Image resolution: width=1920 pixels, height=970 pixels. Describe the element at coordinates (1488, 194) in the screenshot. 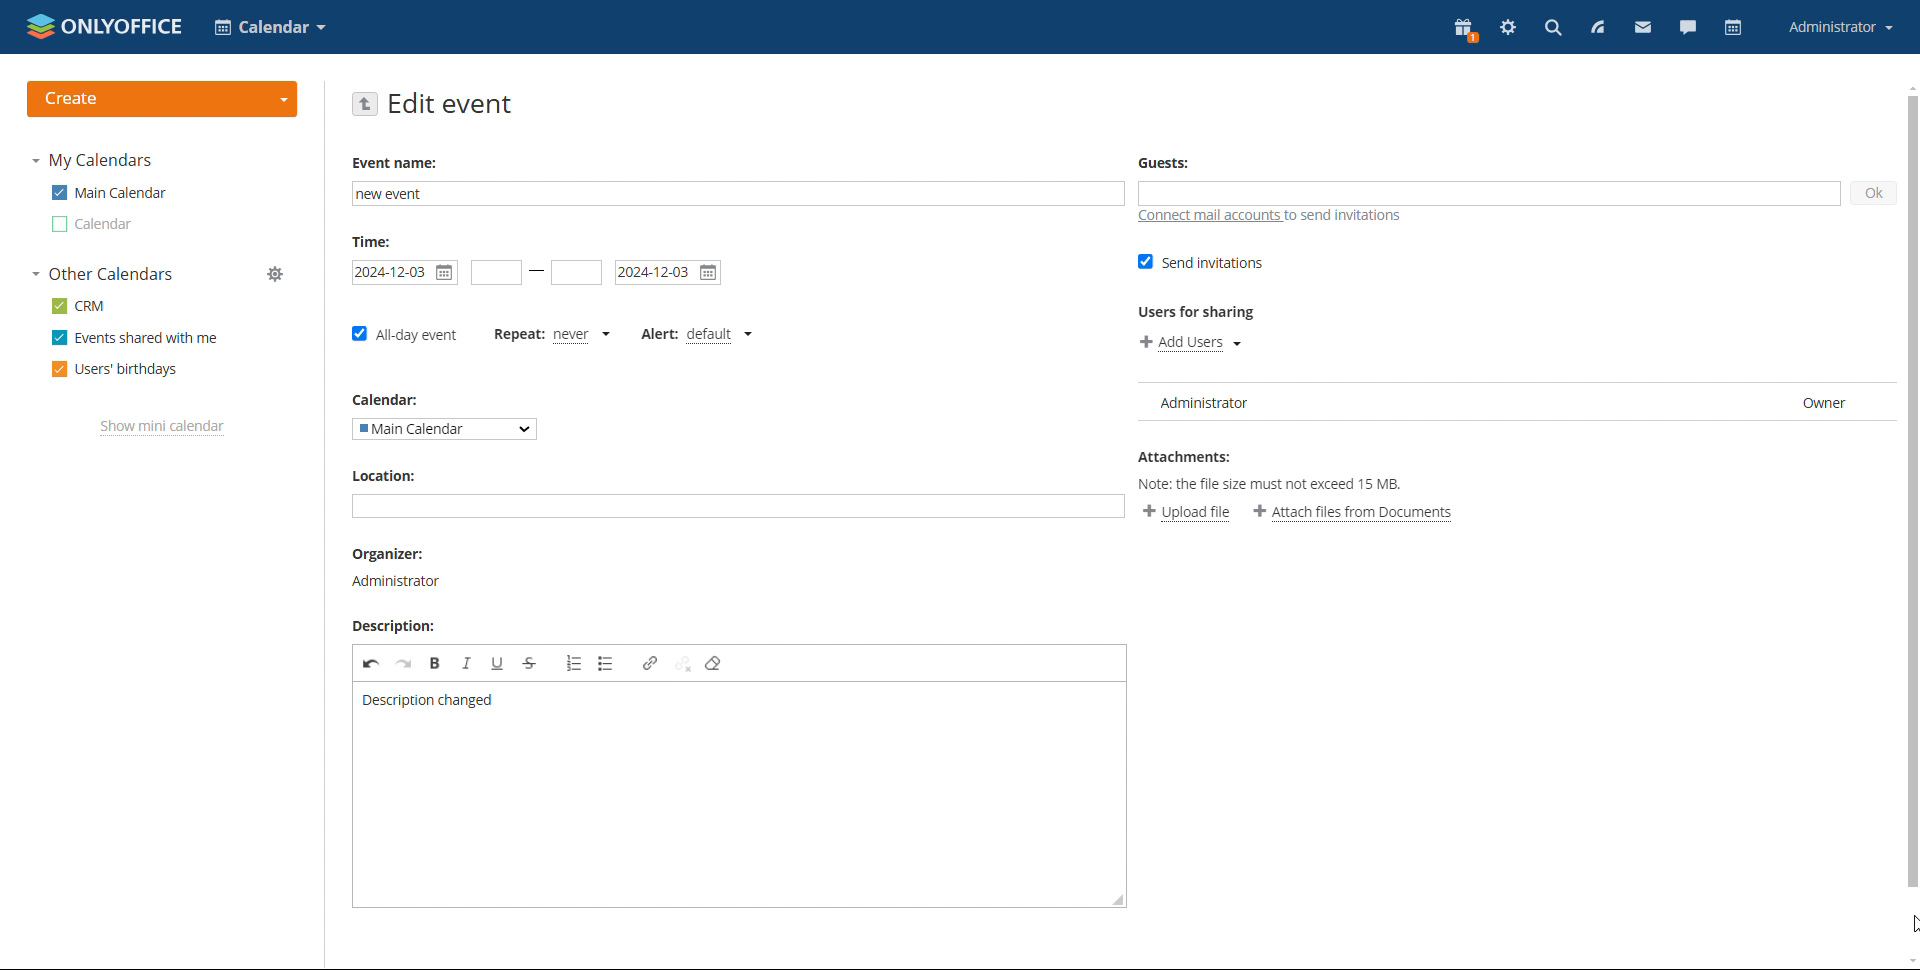

I see `add guests` at that location.